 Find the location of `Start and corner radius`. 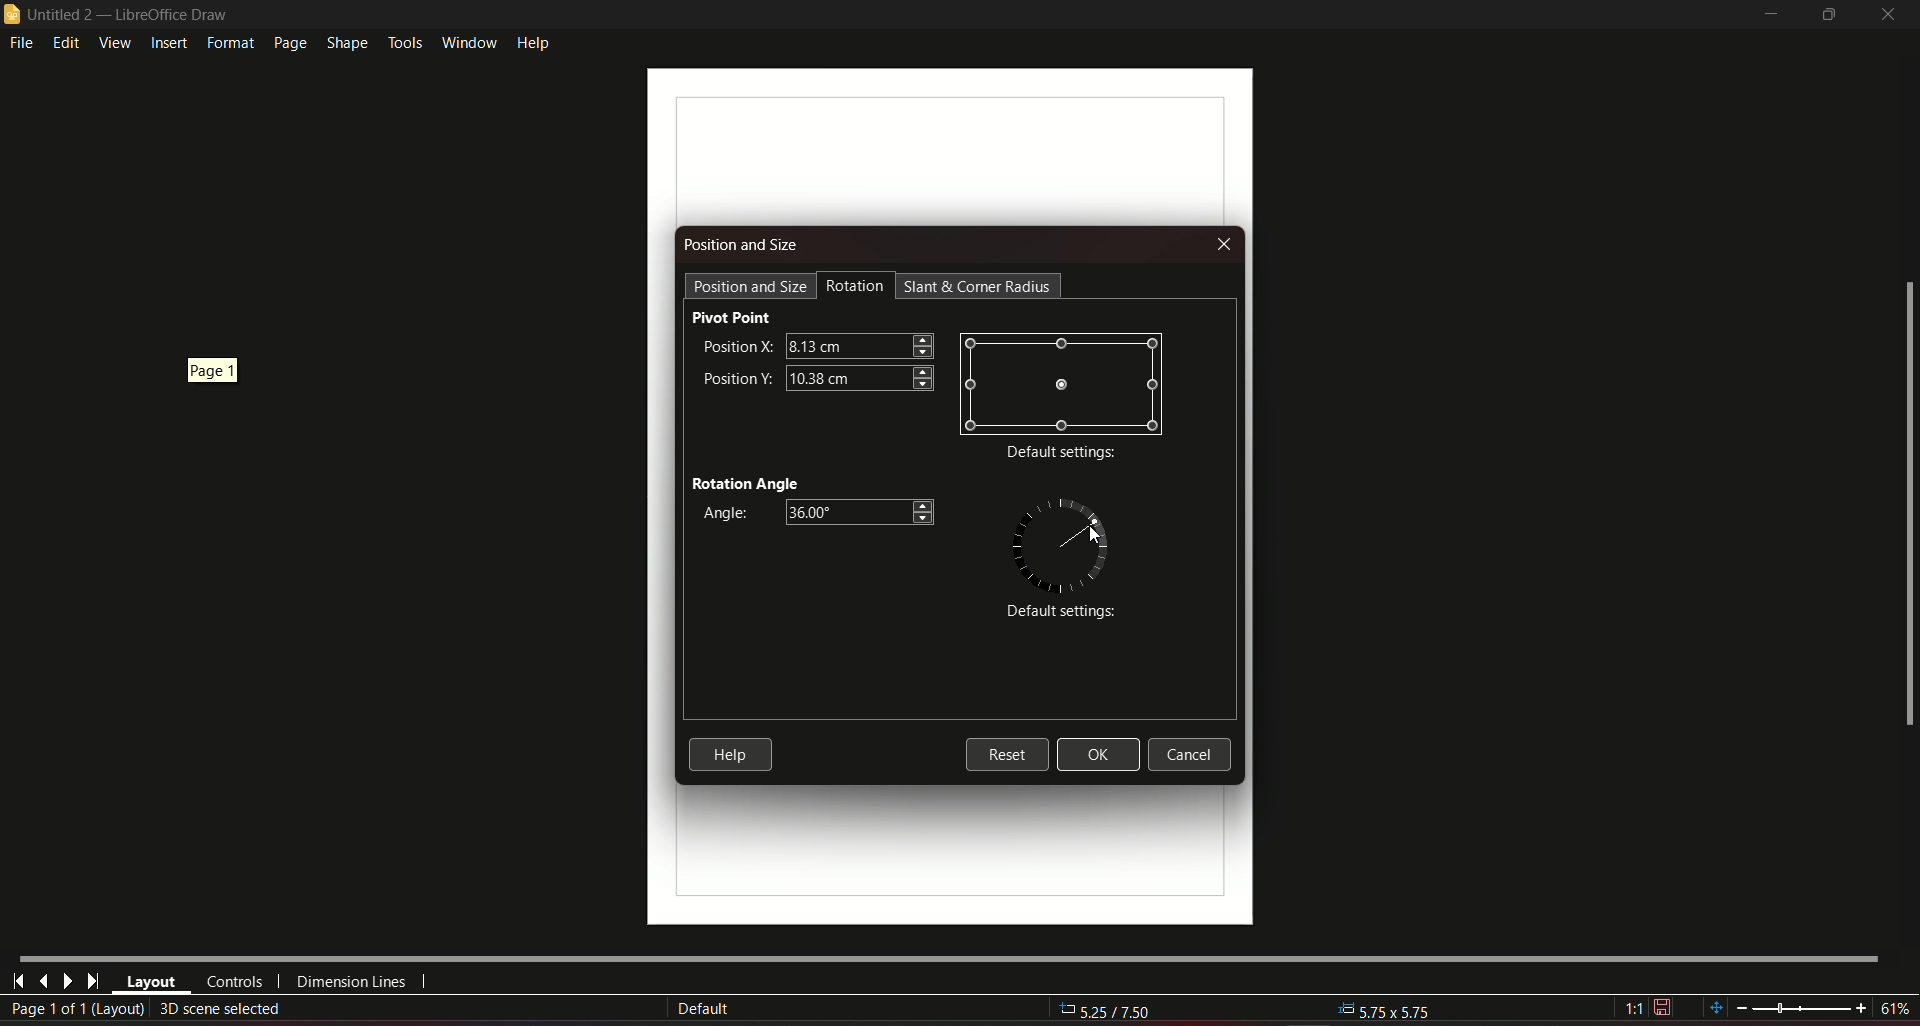

Start and corner radius is located at coordinates (980, 286).